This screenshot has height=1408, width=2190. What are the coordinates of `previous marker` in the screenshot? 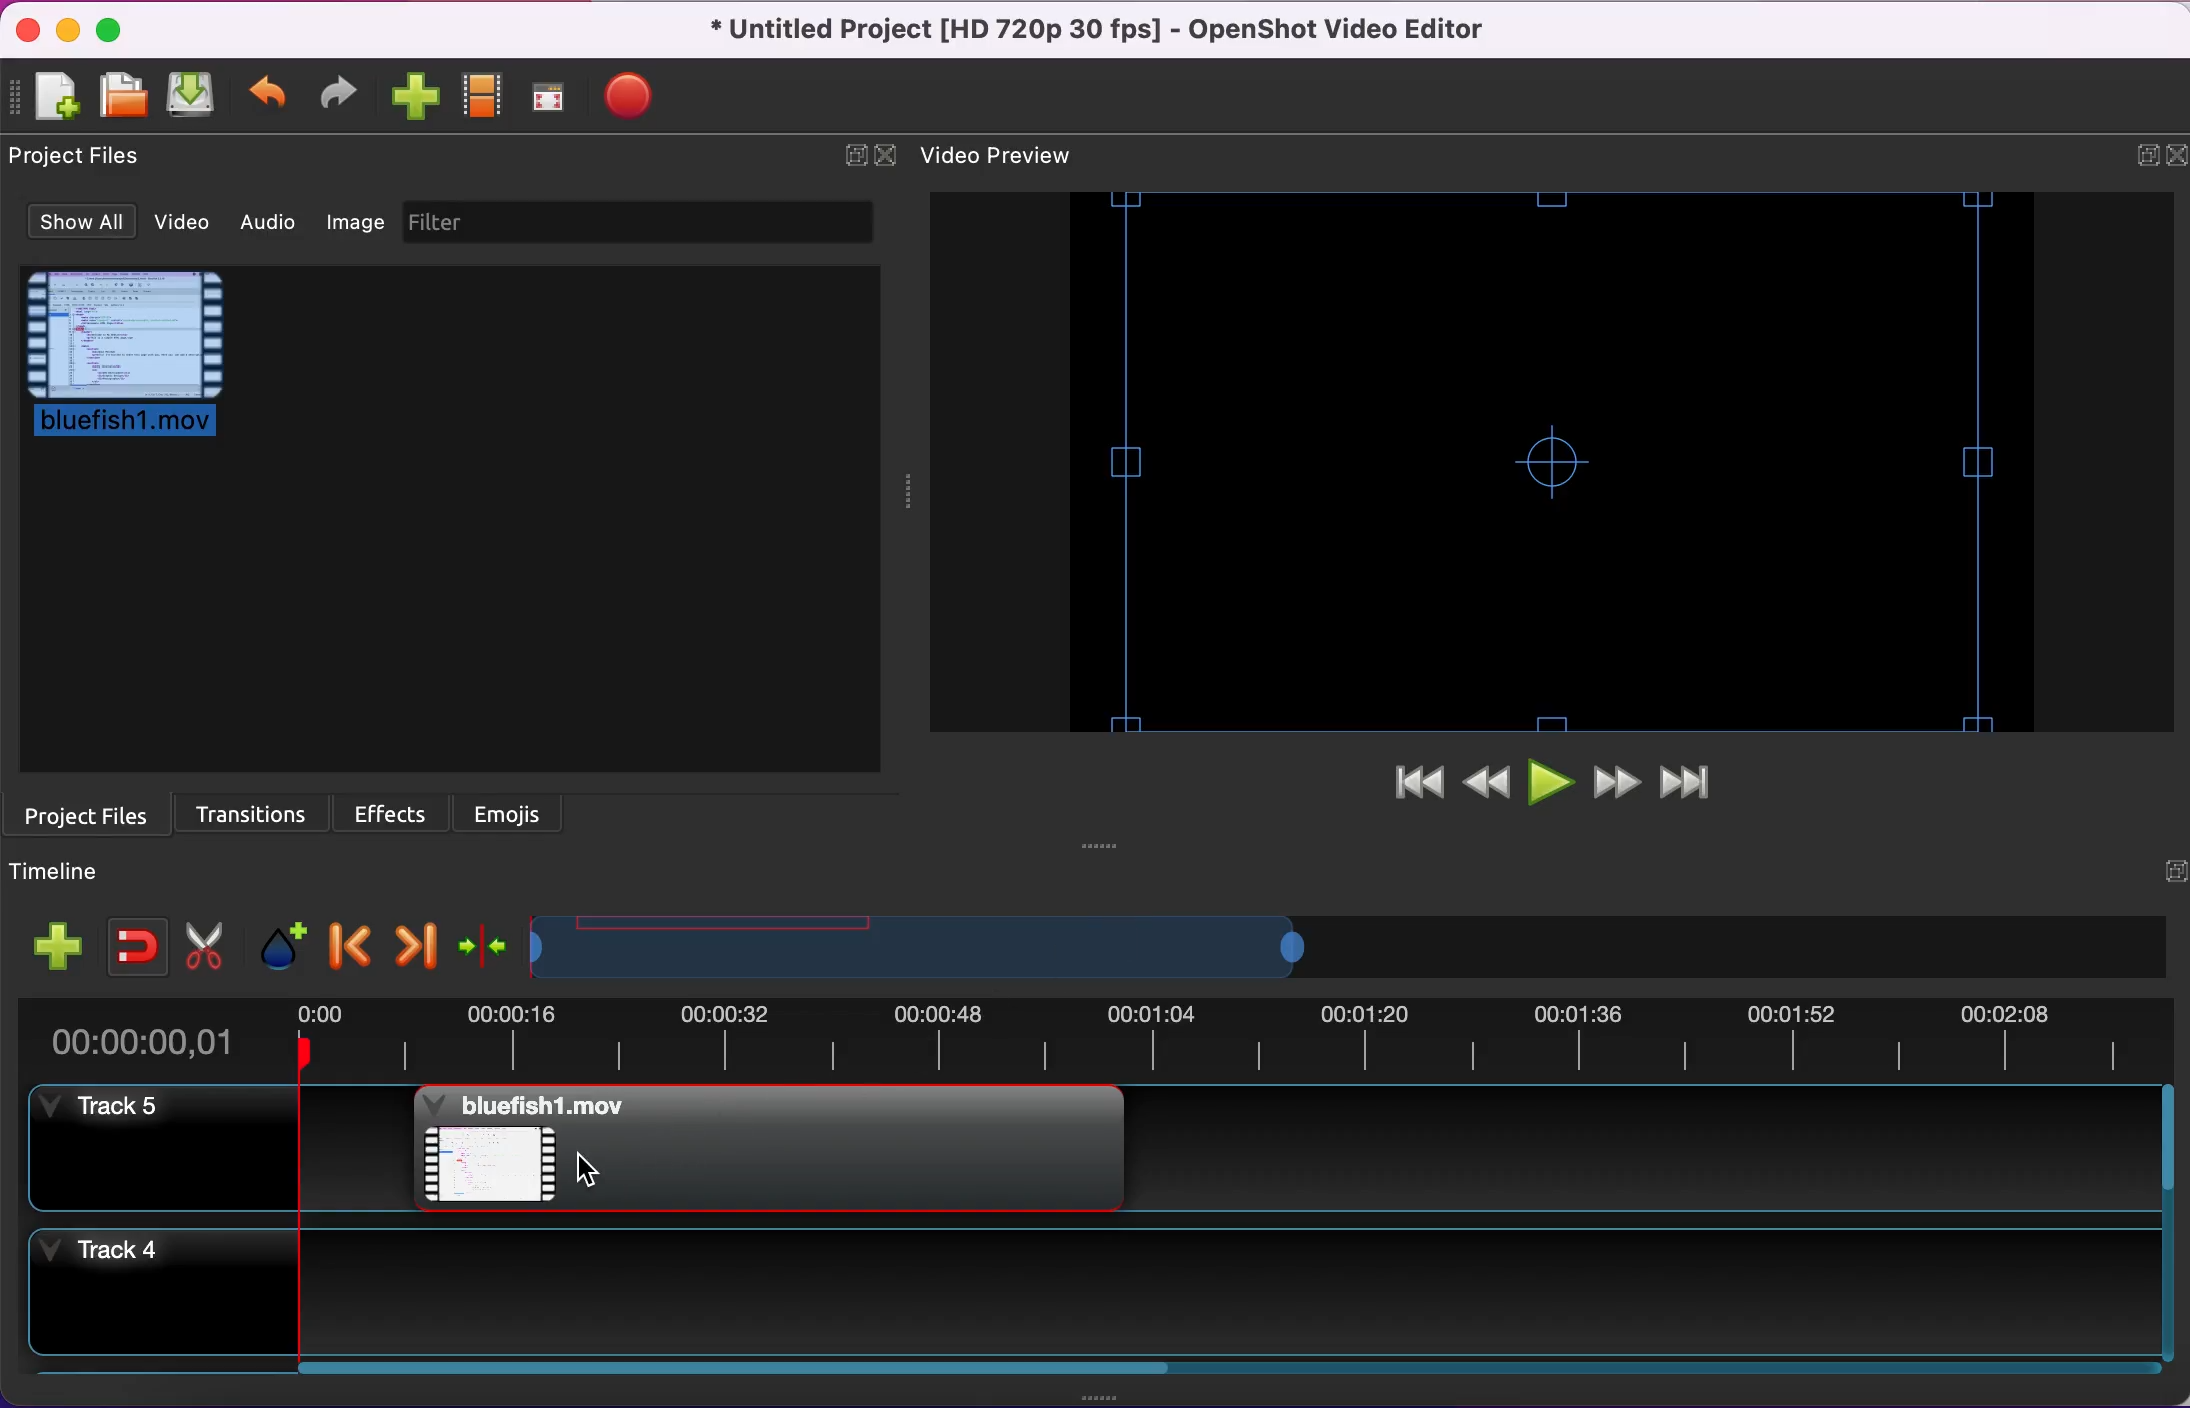 It's located at (352, 947).